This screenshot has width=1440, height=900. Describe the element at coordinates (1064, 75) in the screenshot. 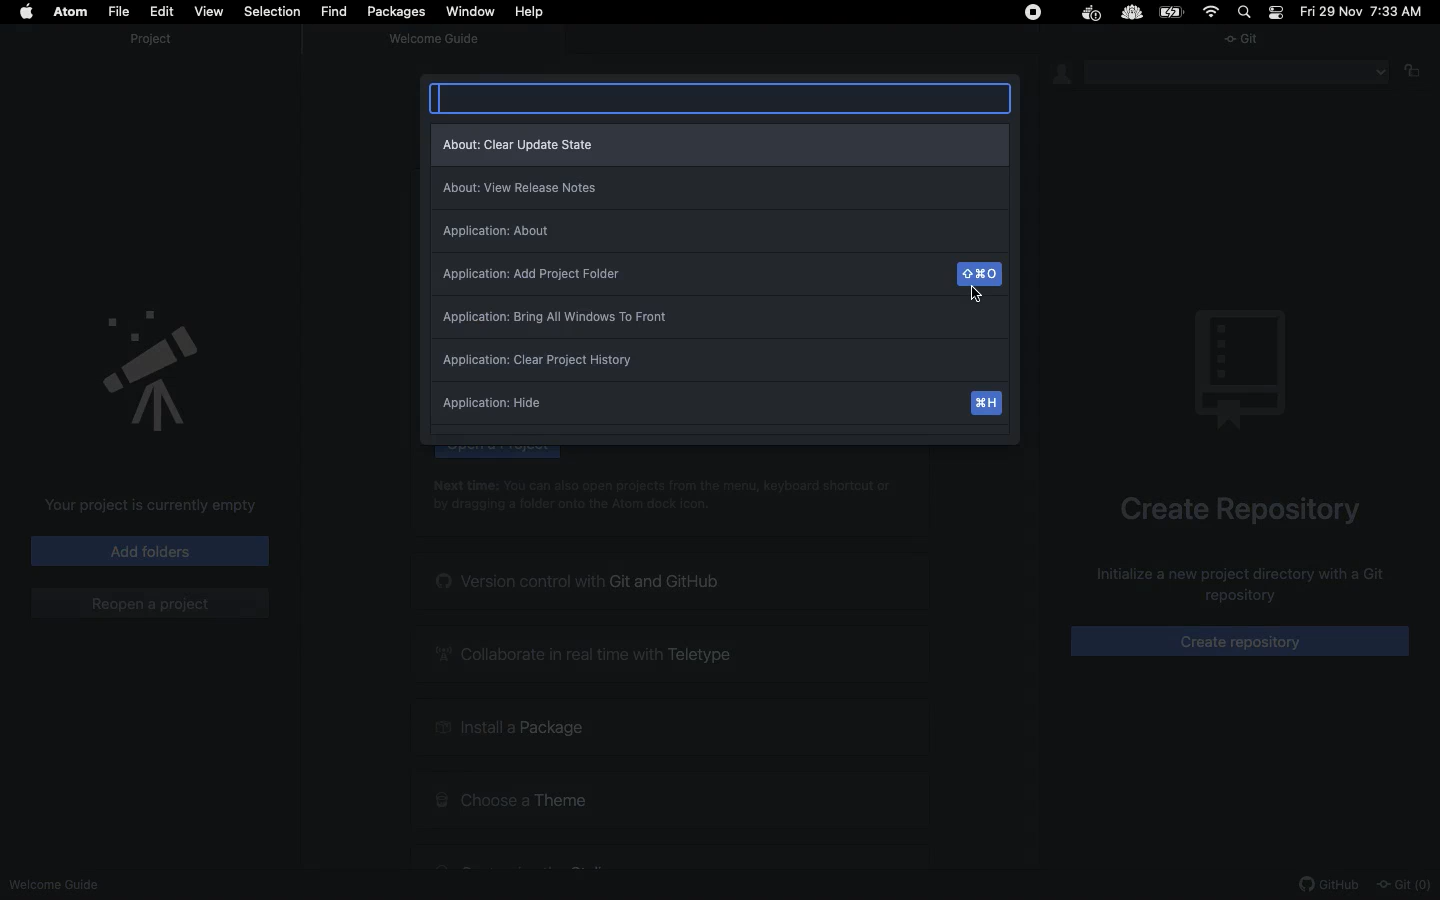

I see `Git identity ` at that location.